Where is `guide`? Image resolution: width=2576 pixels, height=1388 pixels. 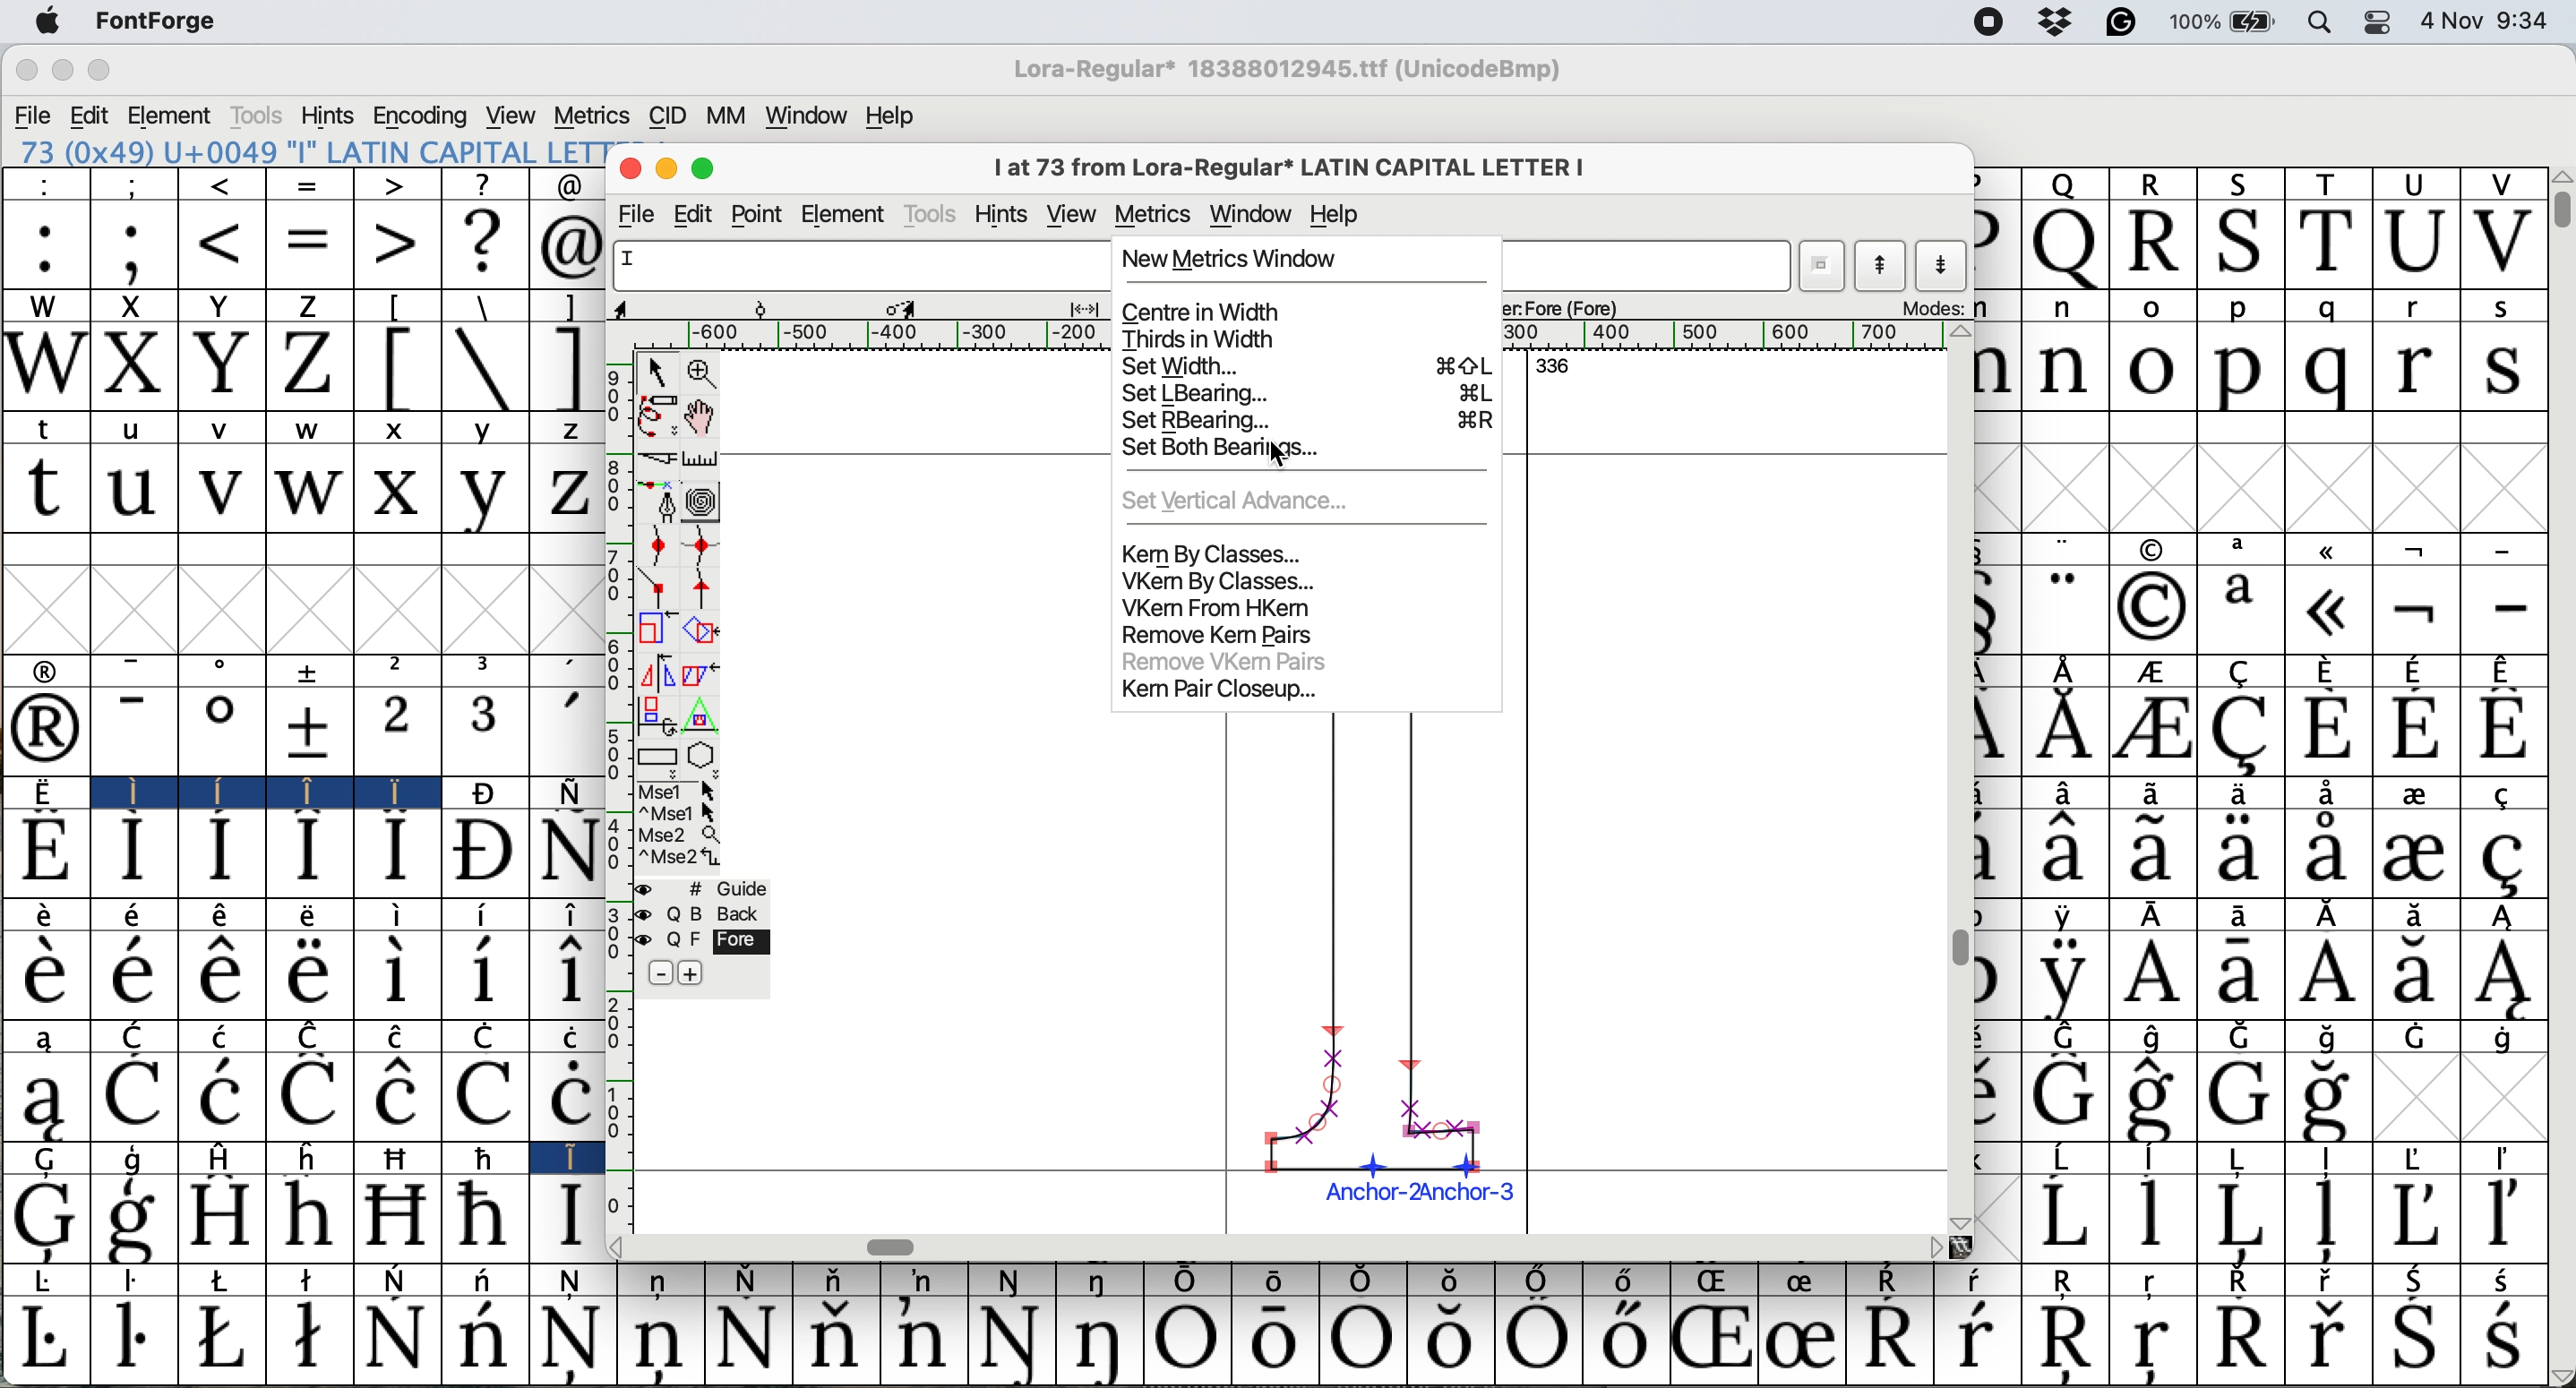 guide is located at coordinates (729, 887).